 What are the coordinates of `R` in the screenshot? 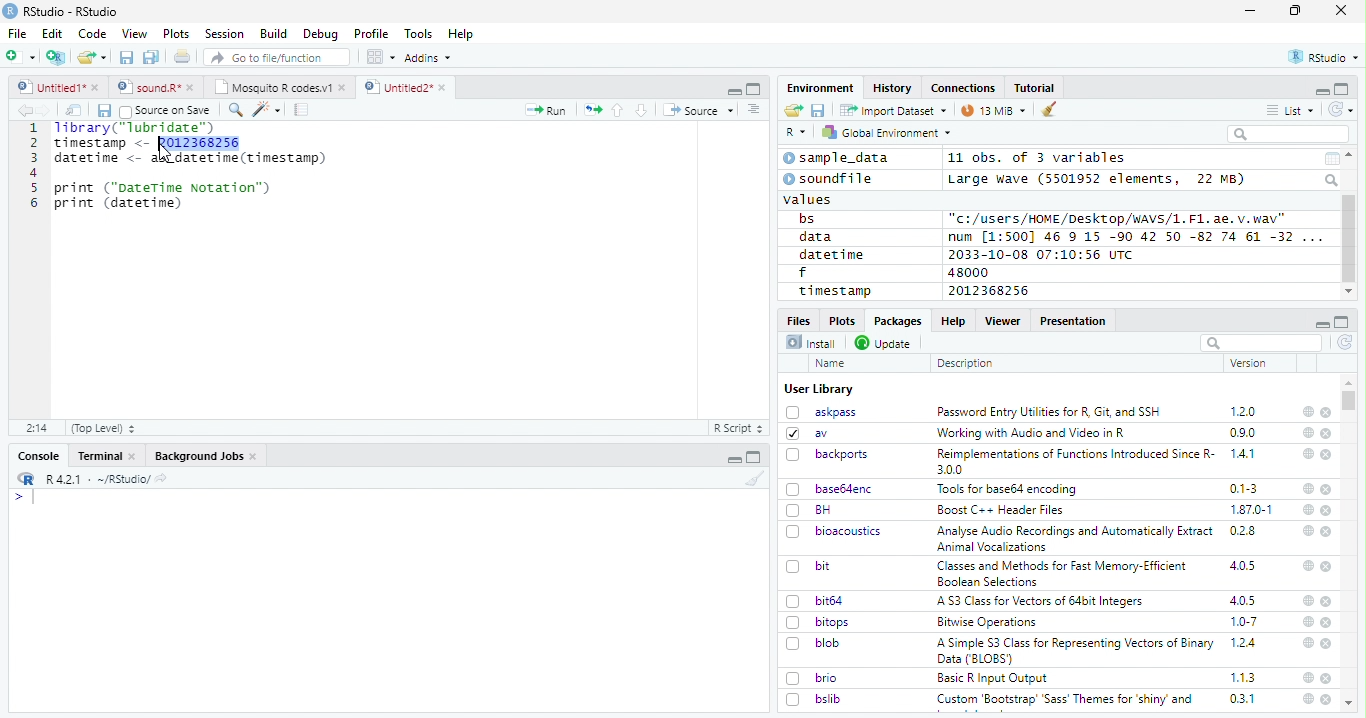 It's located at (796, 133).